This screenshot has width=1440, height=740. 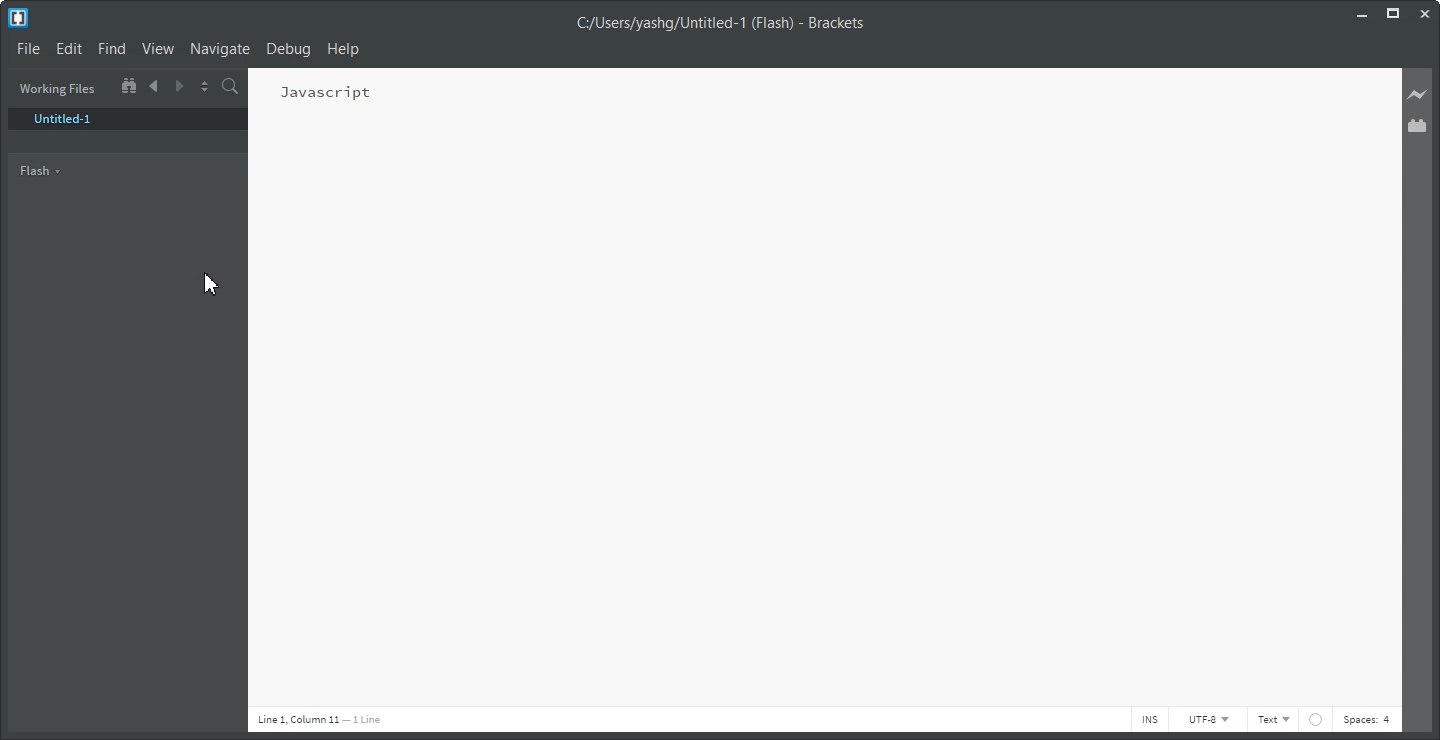 I want to click on Edit, so click(x=70, y=49).